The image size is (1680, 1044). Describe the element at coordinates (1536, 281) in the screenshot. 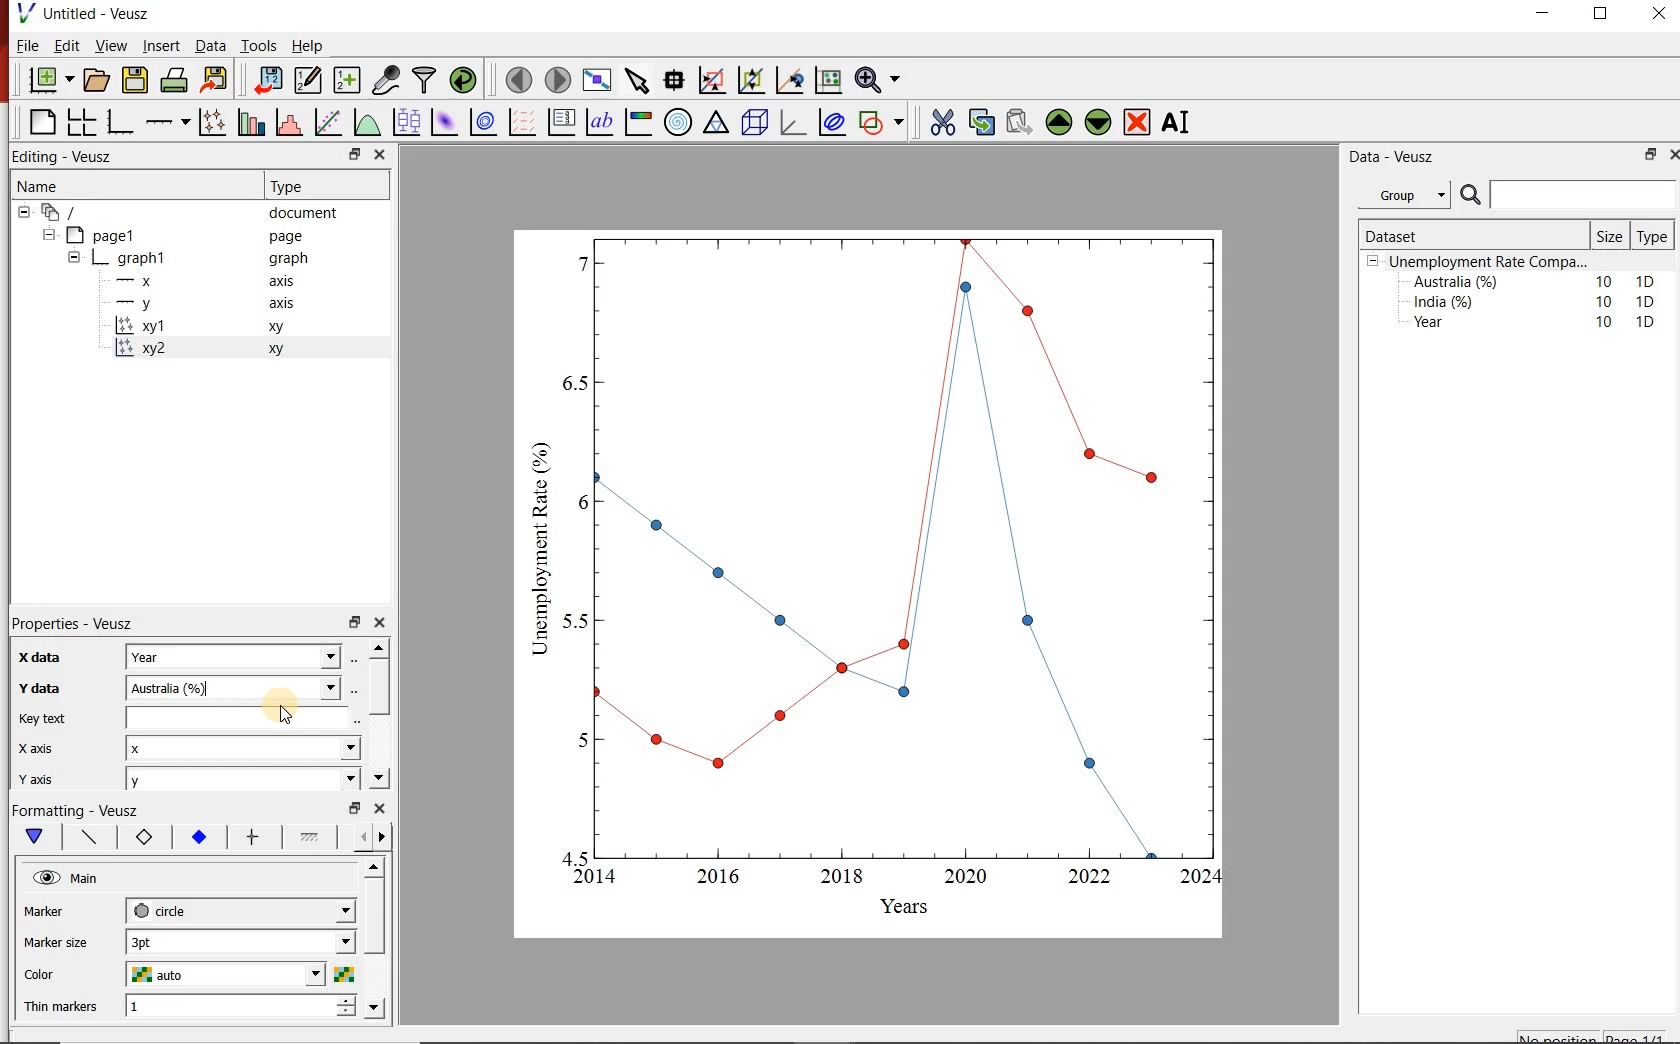

I see `Australia (%) 10 1D` at that location.